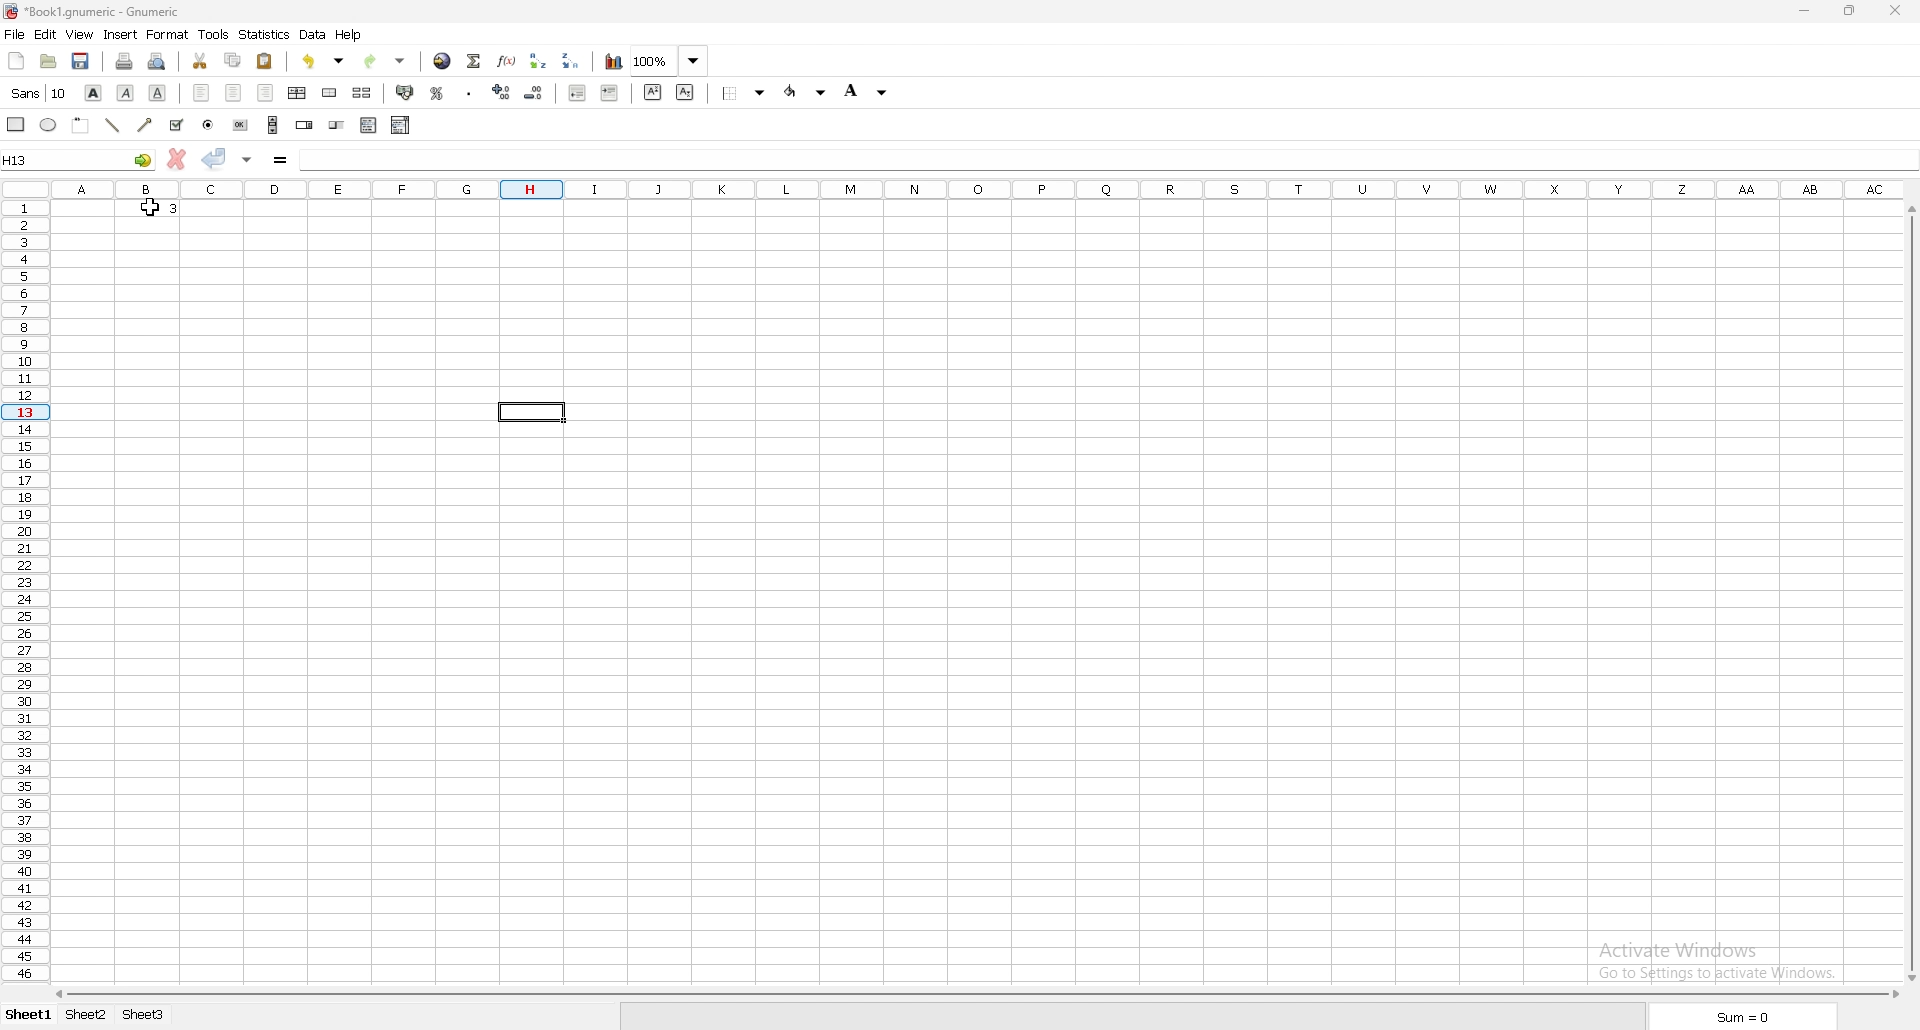 This screenshot has width=1920, height=1030. I want to click on format, so click(168, 34).